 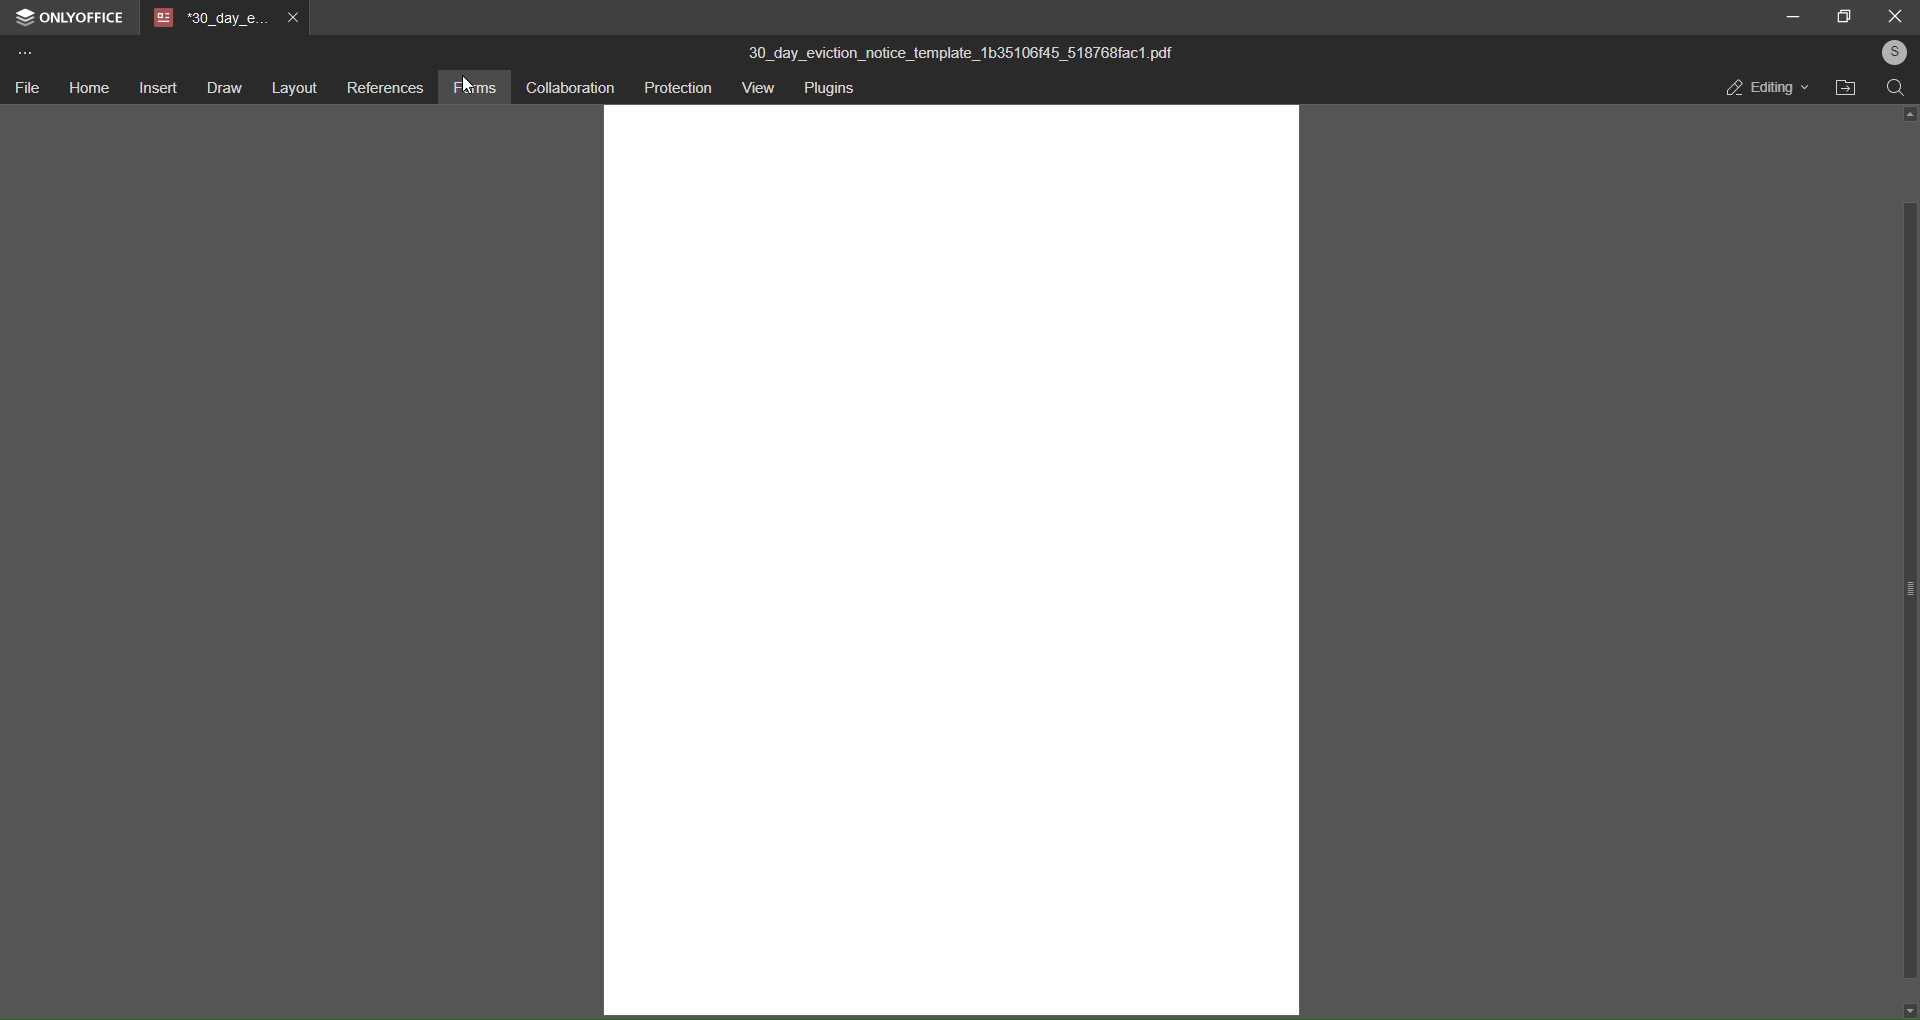 I want to click on down, so click(x=1910, y=1011).